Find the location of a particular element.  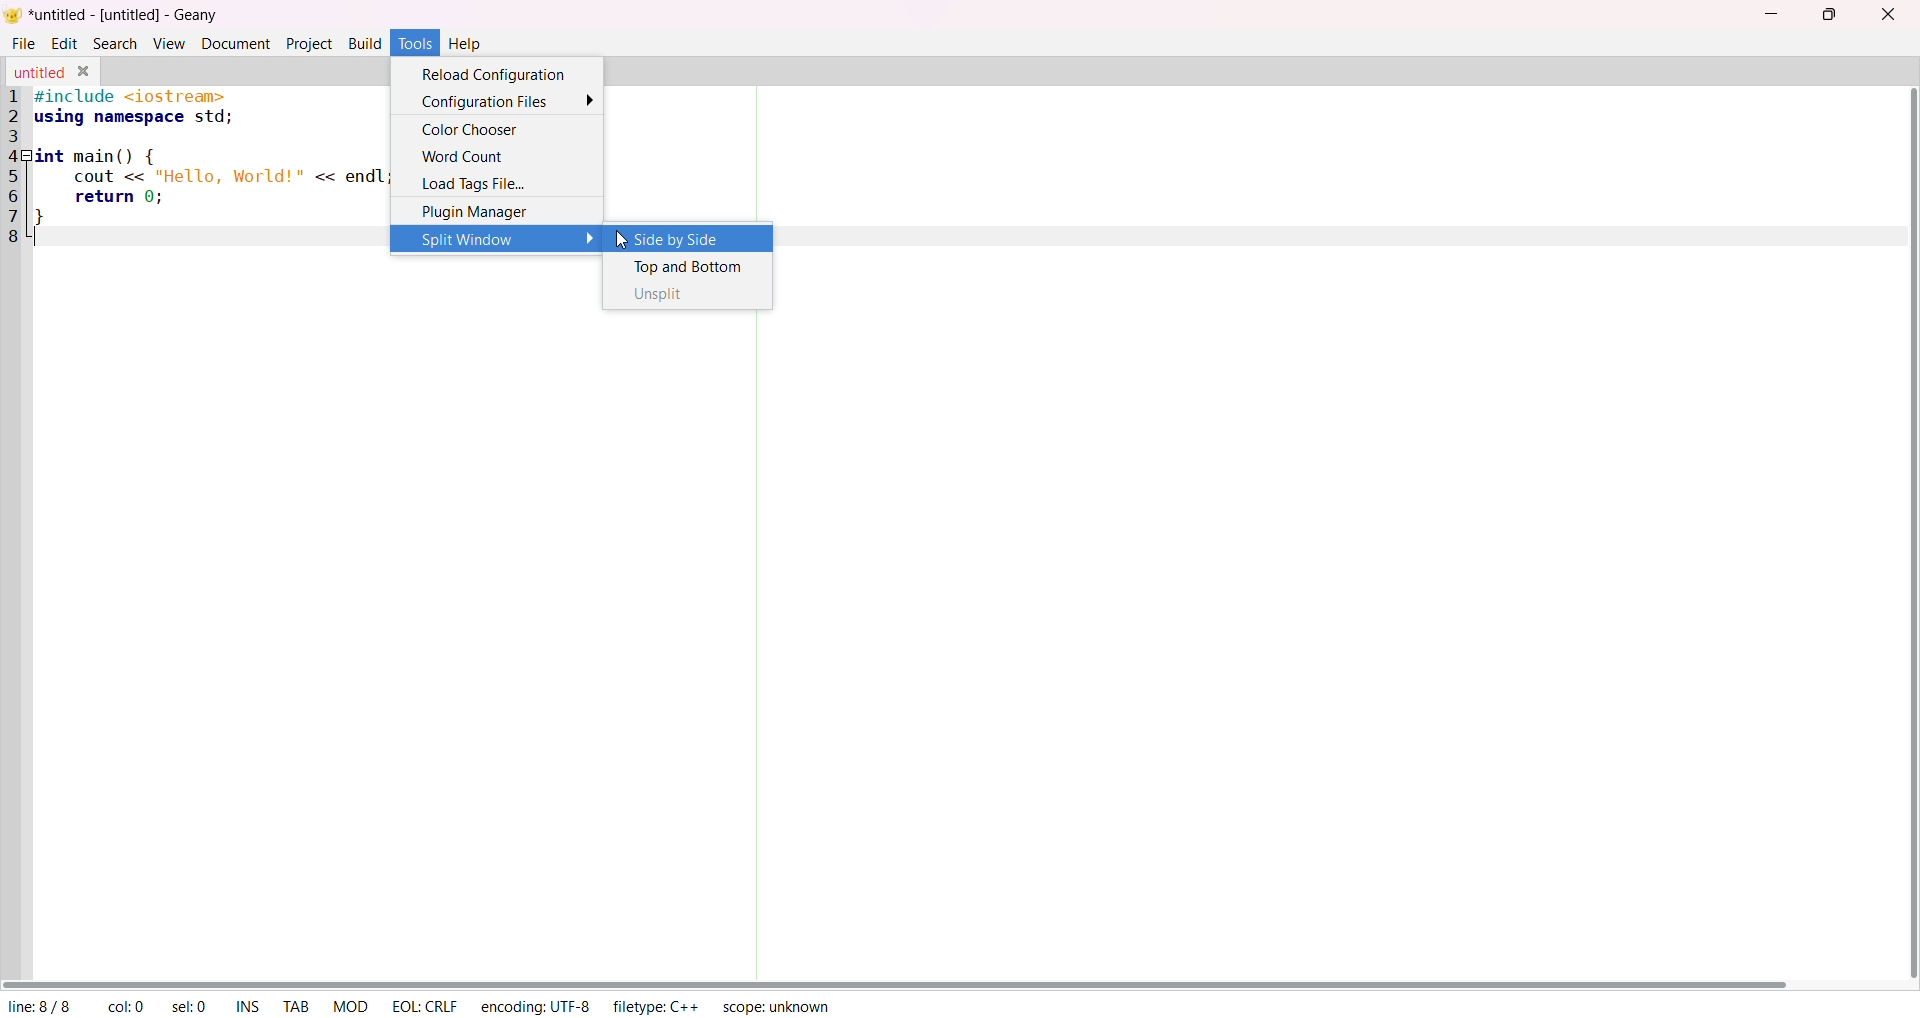

View is located at coordinates (170, 43).